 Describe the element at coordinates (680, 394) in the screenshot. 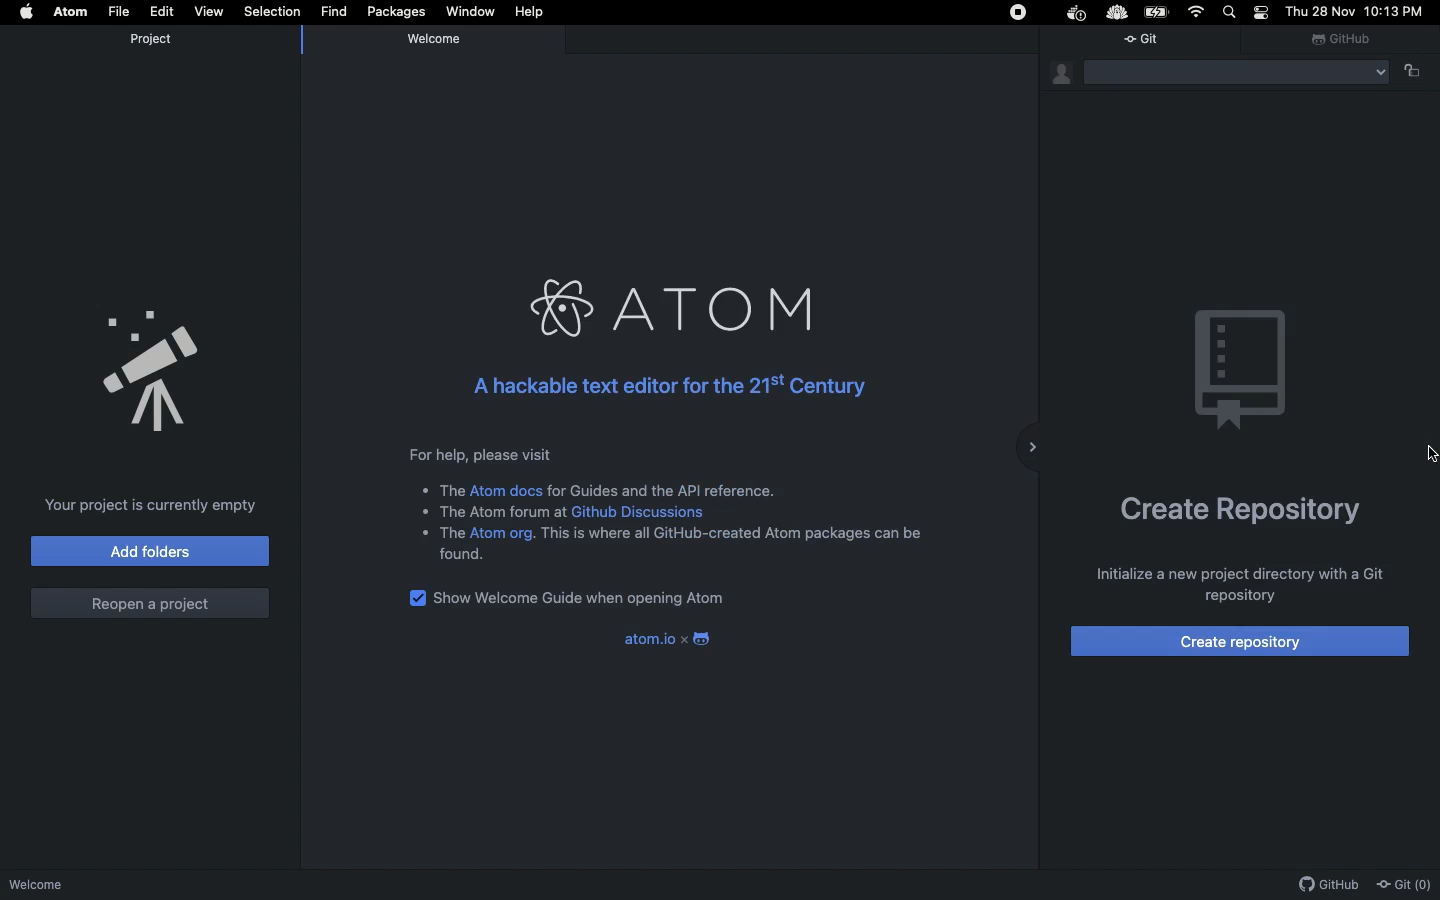

I see `A hackable text editor for the 21st Century` at that location.